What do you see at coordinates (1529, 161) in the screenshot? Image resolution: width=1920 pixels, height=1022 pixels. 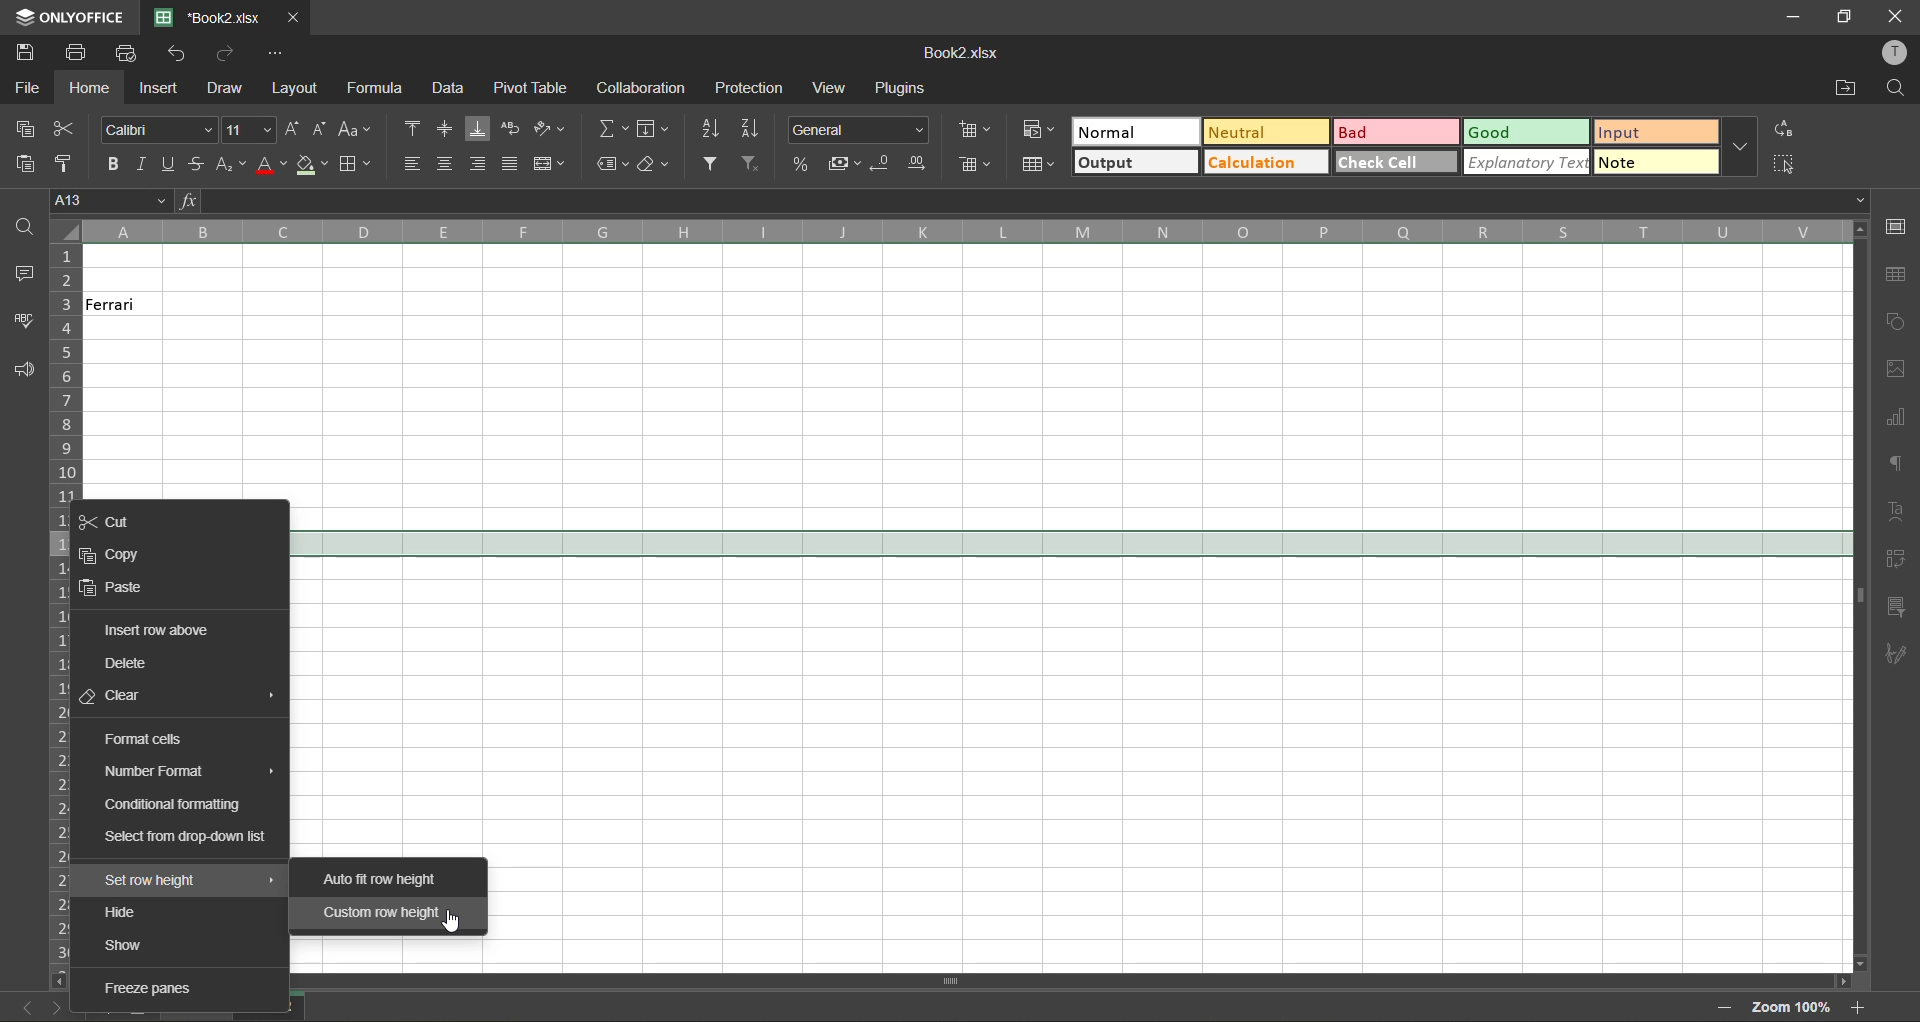 I see `explanatory text` at bounding box center [1529, 161].